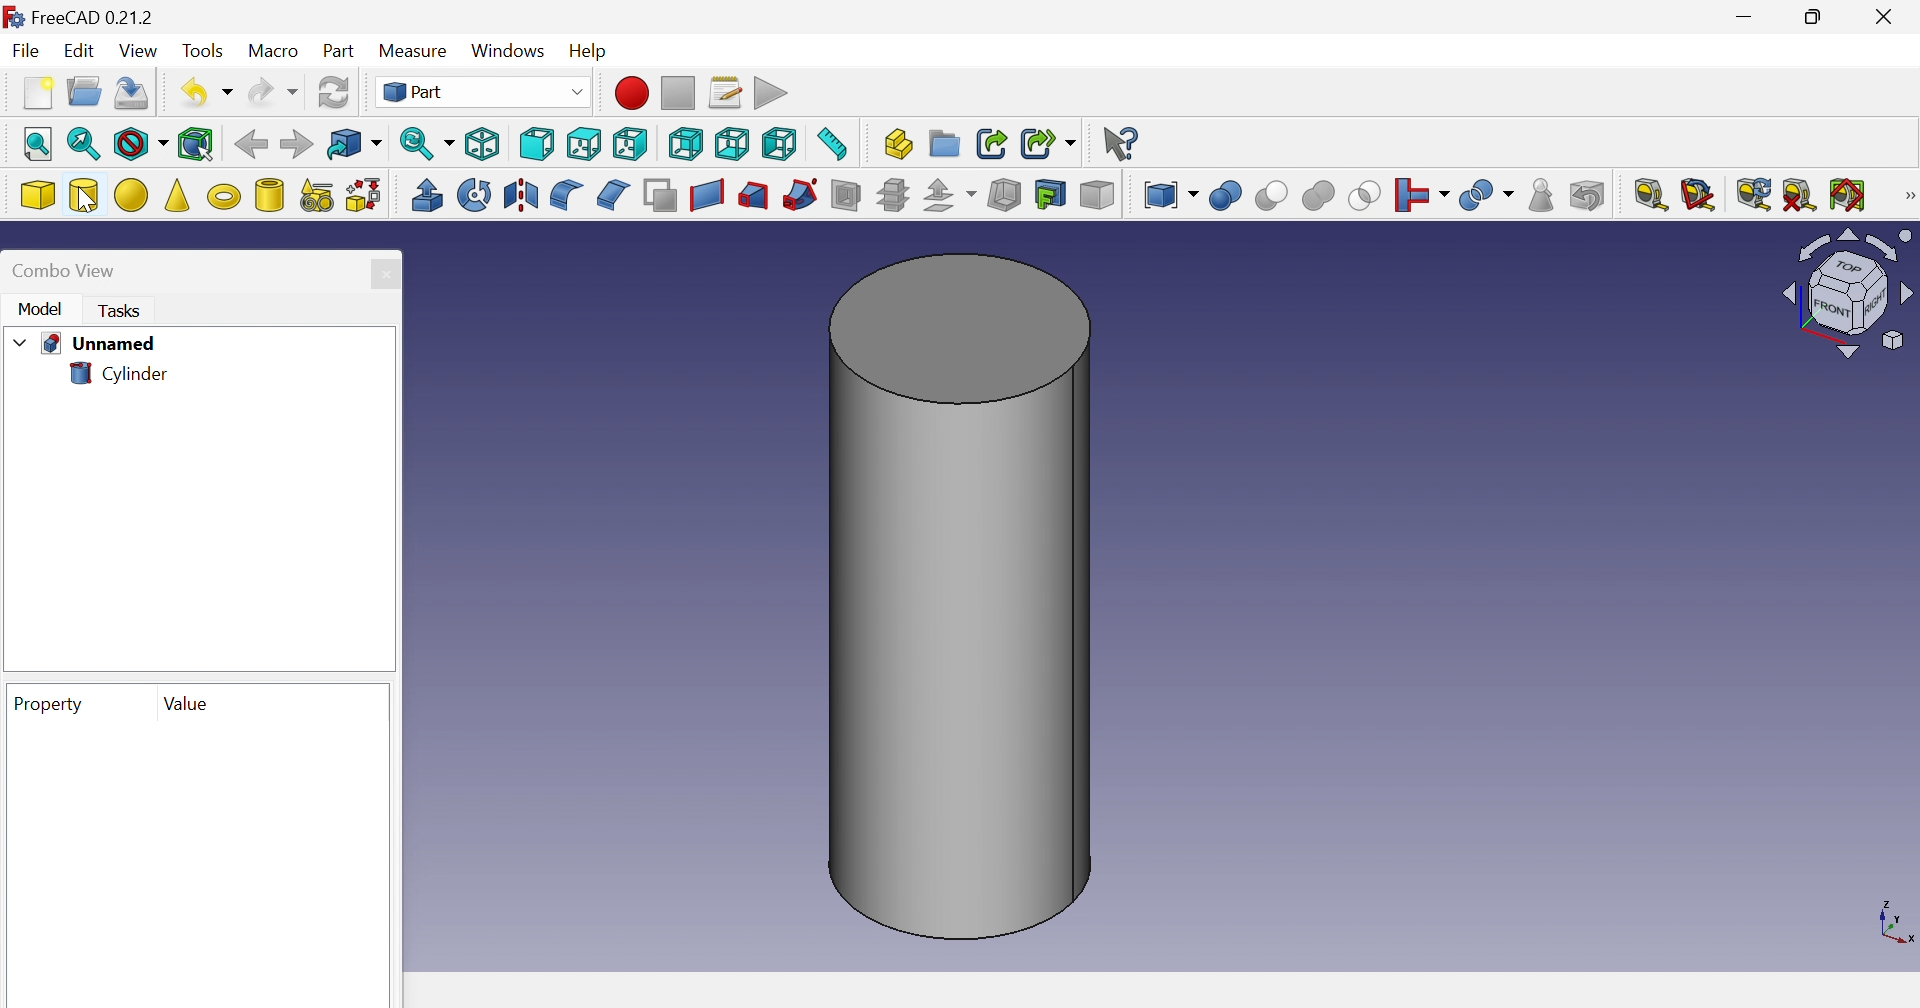 This screenshot has width=1920, height=1008. What do you see at coordinates (425, 143) in the screenshot?
I see `Sync view` at bounding box center [425, 143].